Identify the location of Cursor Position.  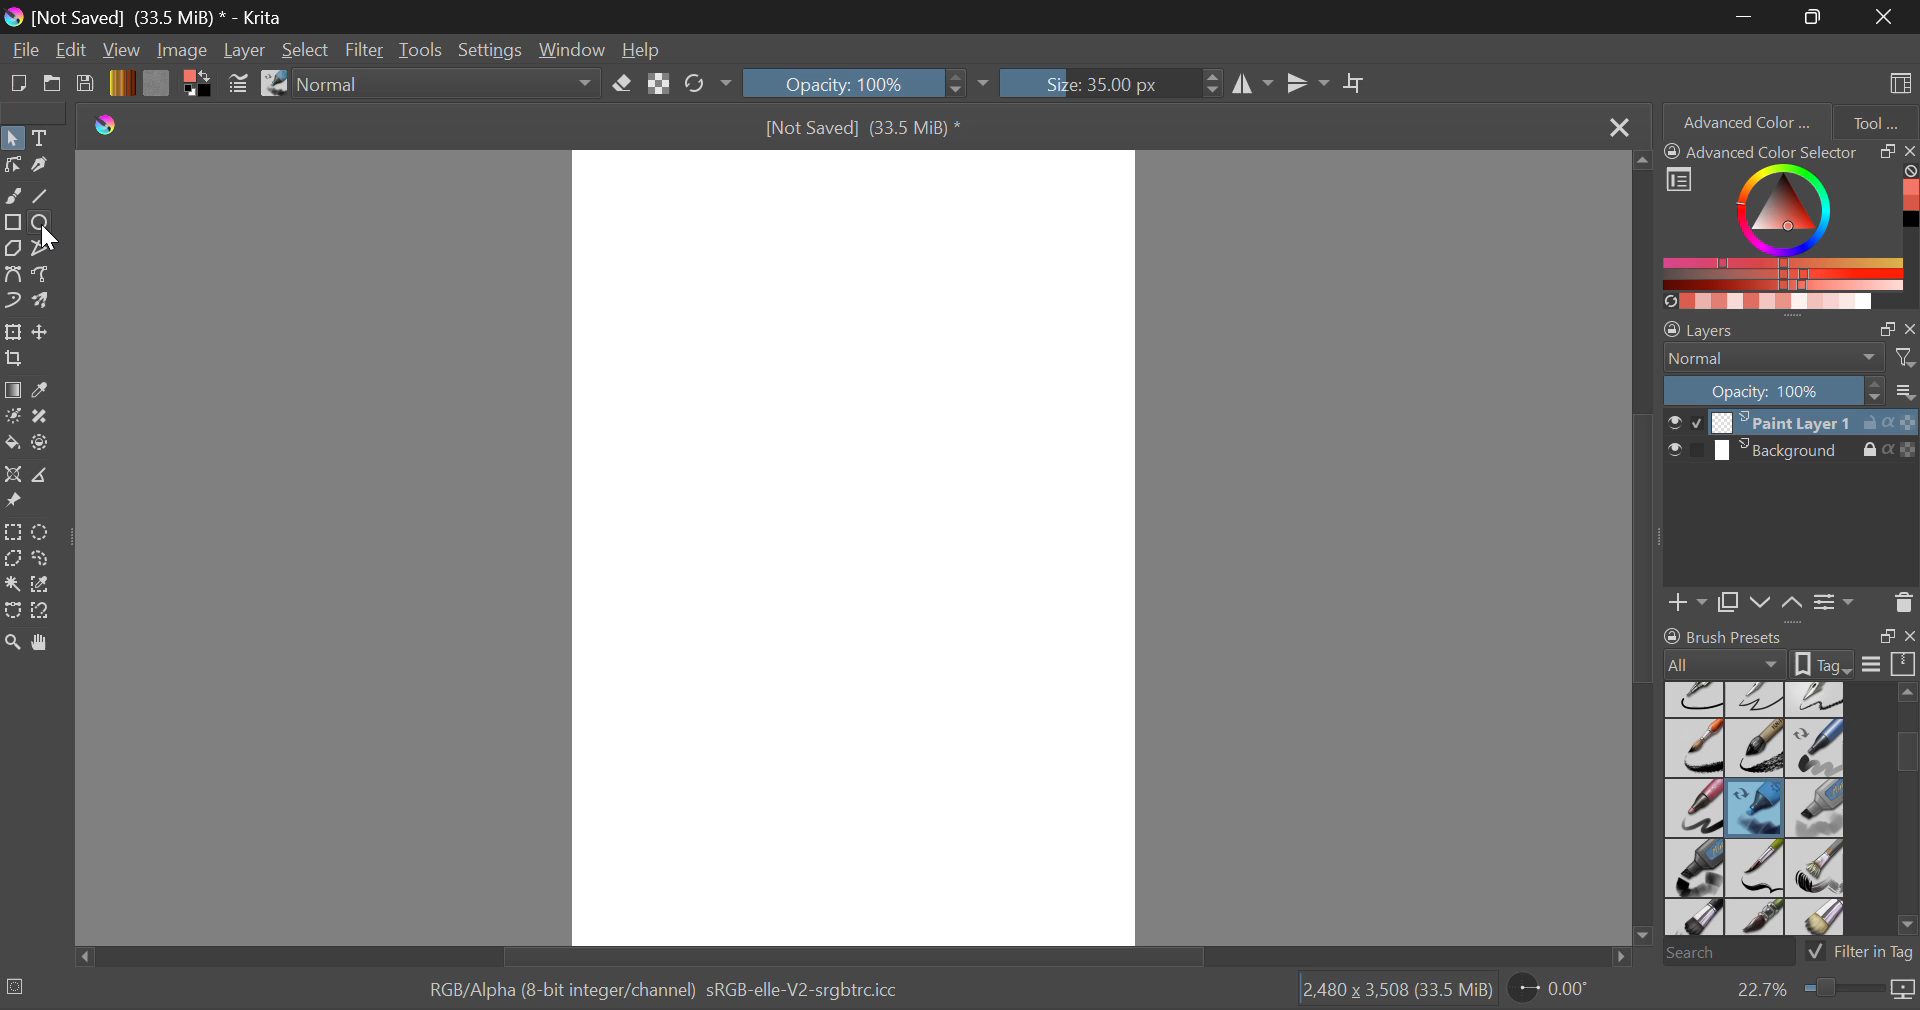
(46, 230).